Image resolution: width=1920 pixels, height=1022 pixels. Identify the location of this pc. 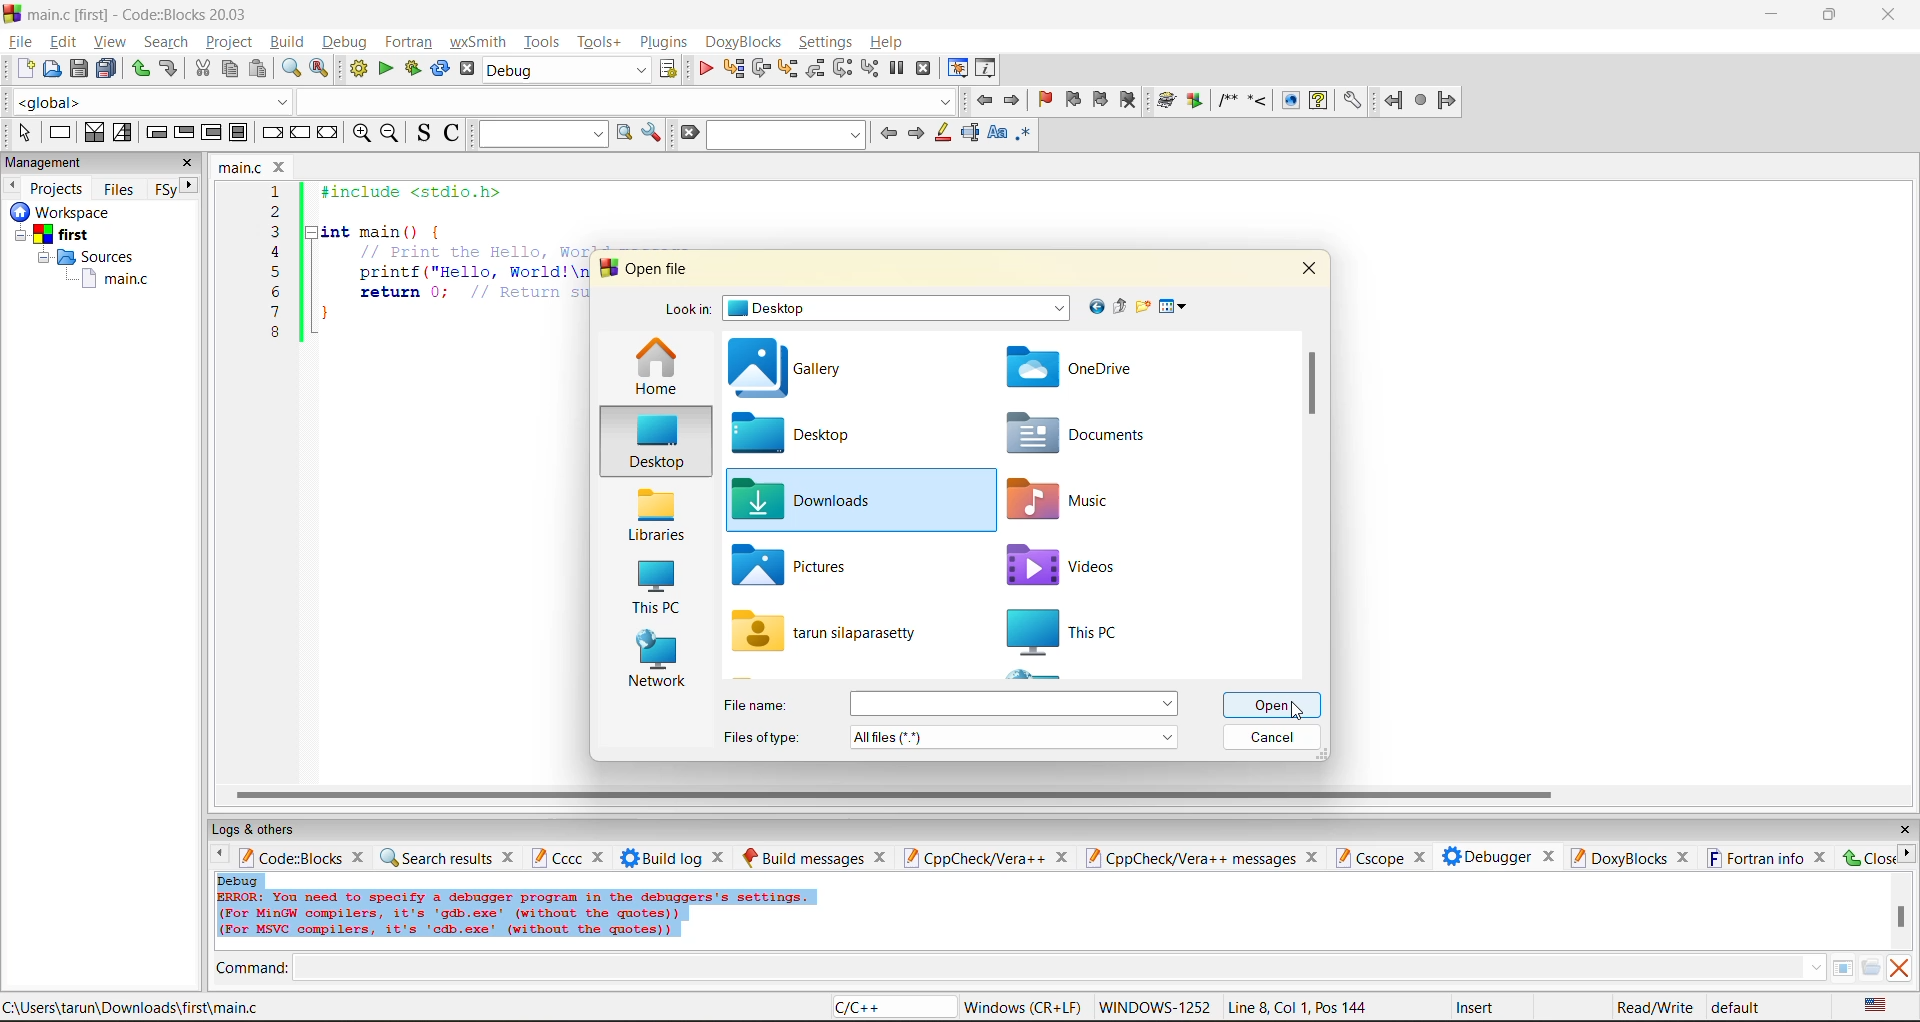
(654, 590).